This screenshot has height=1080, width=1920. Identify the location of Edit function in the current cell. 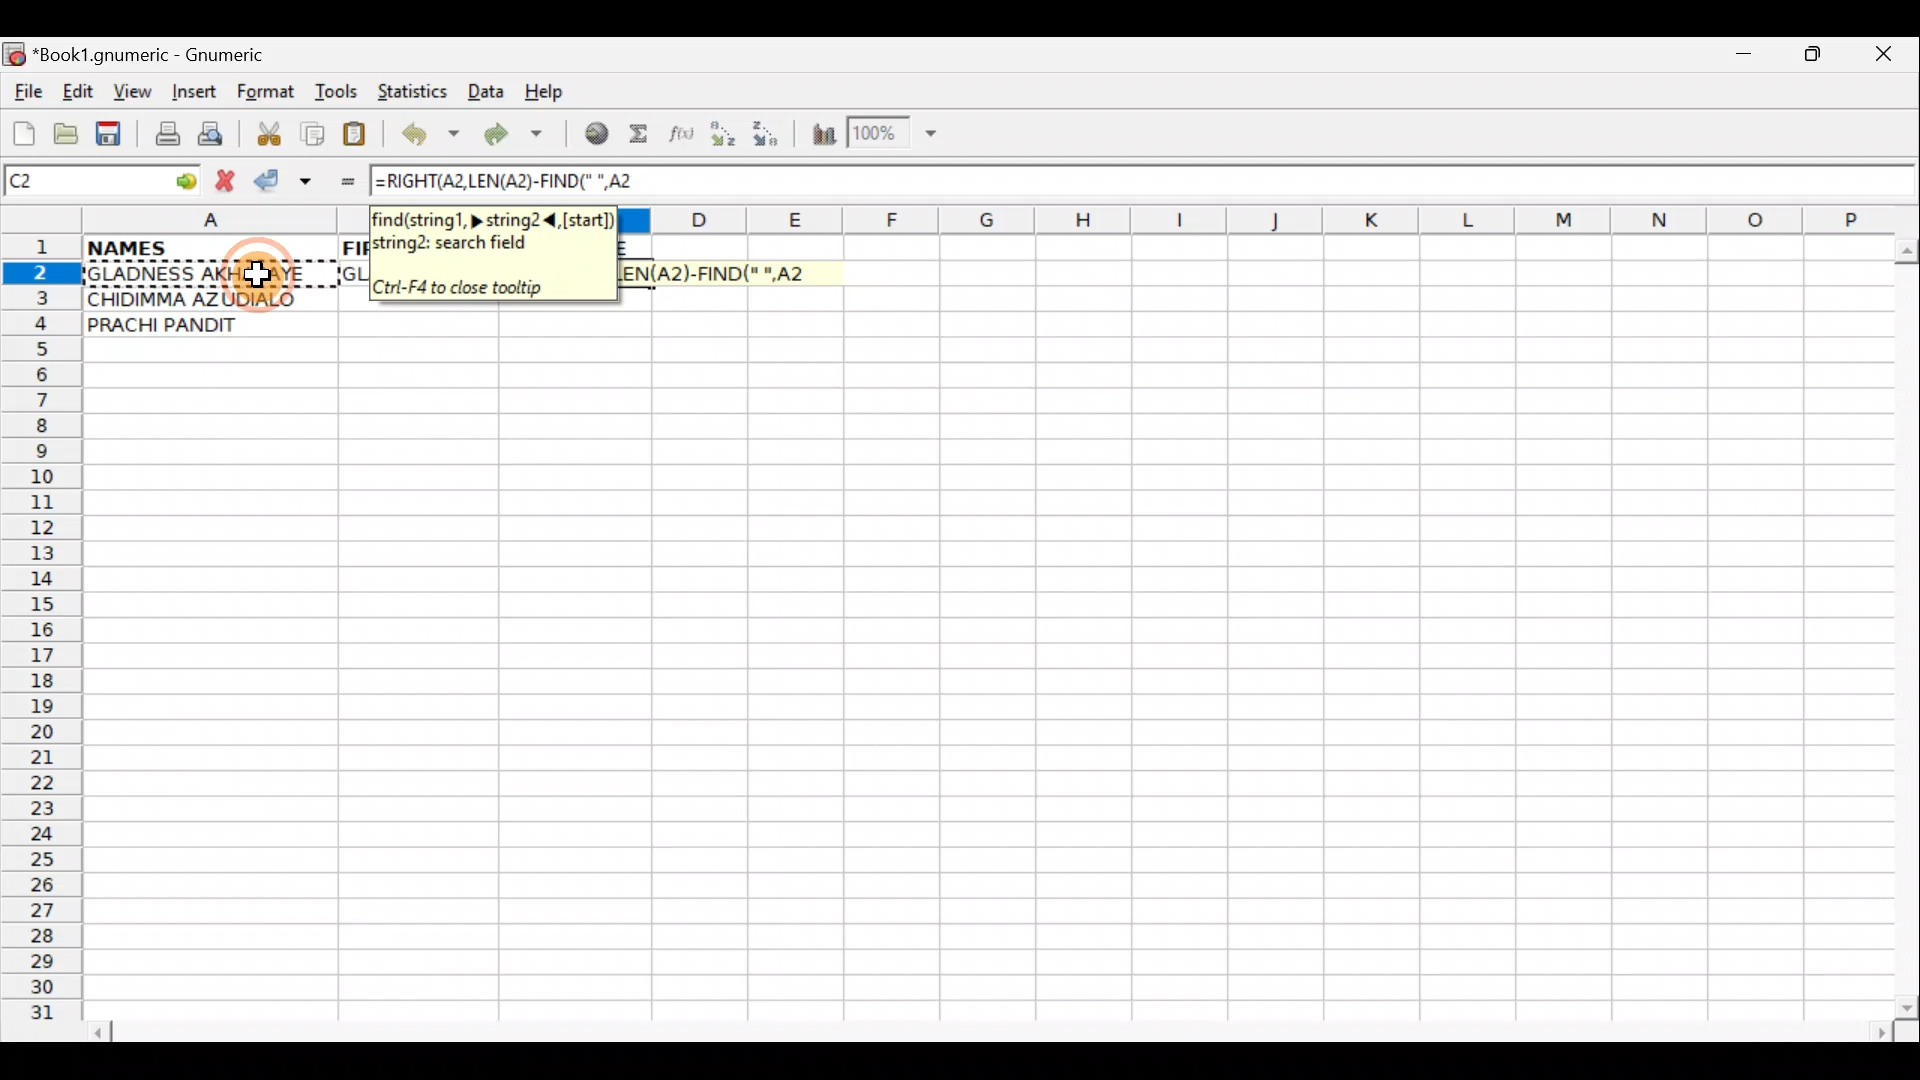
(685, 139).